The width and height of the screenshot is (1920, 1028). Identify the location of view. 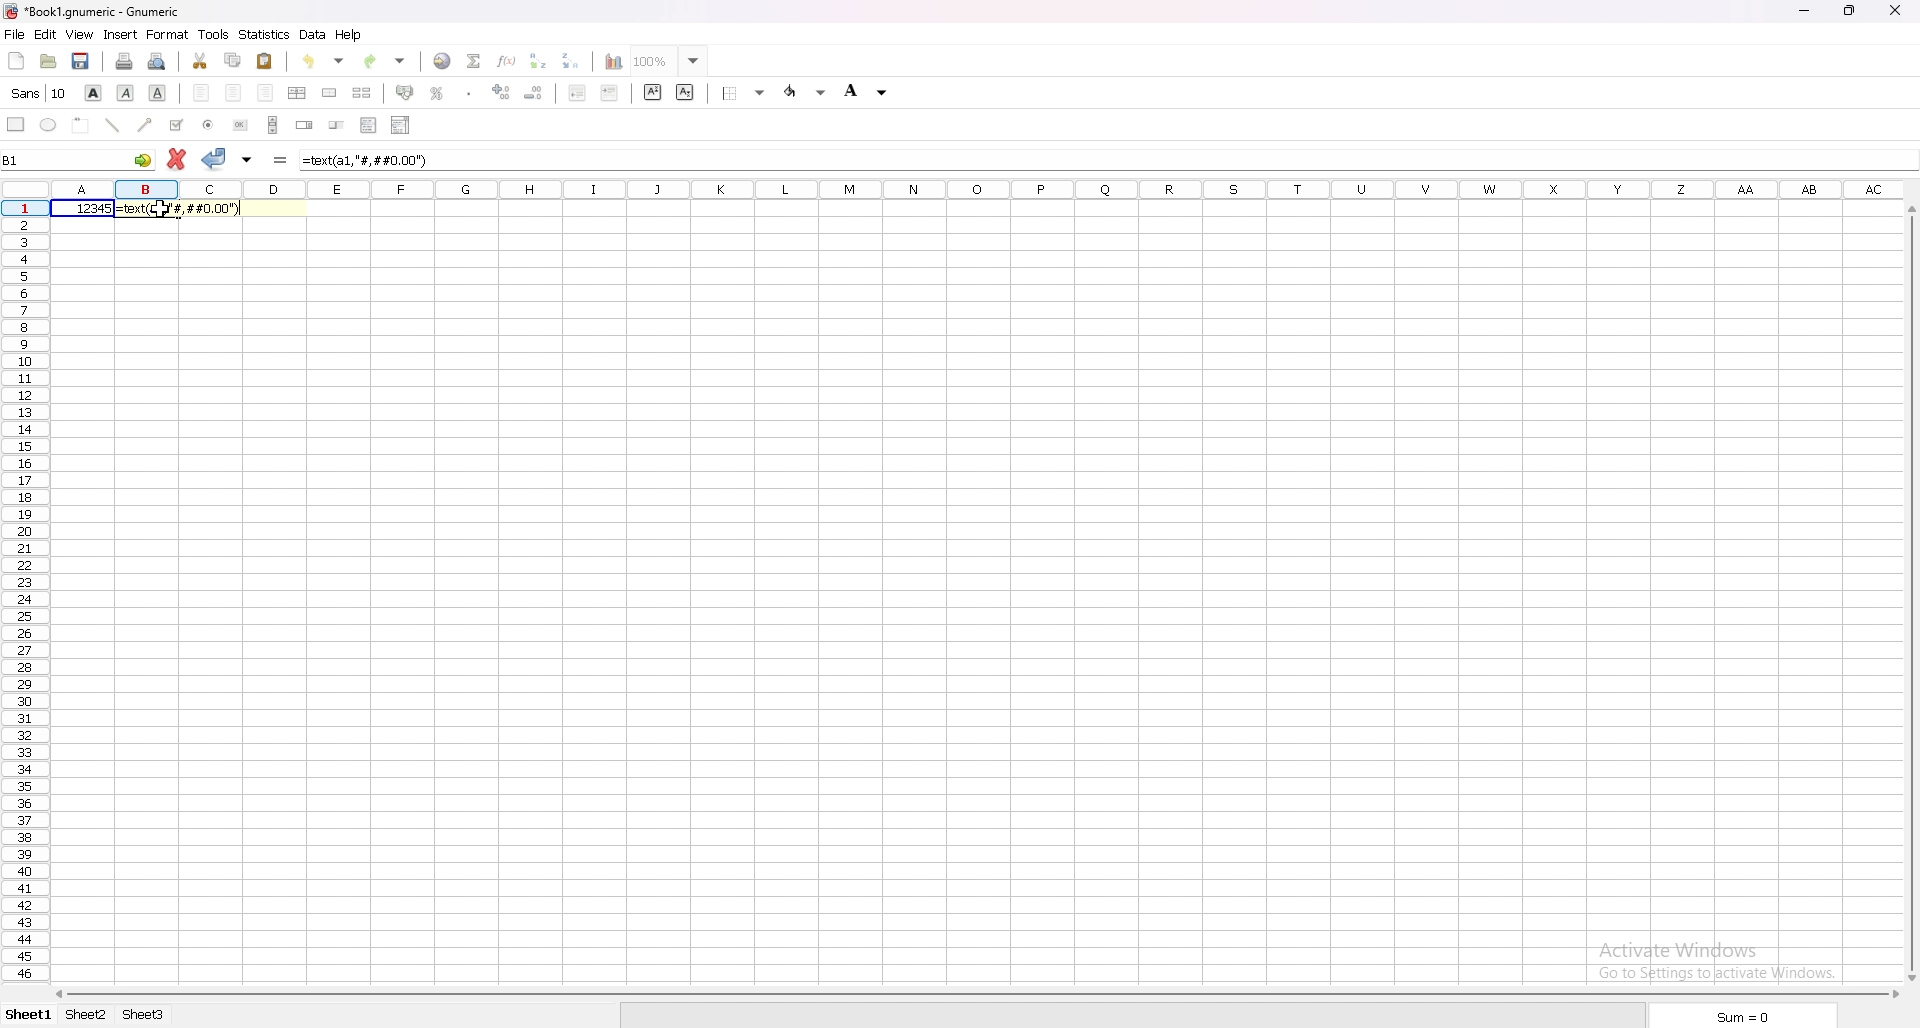
(80, 35).